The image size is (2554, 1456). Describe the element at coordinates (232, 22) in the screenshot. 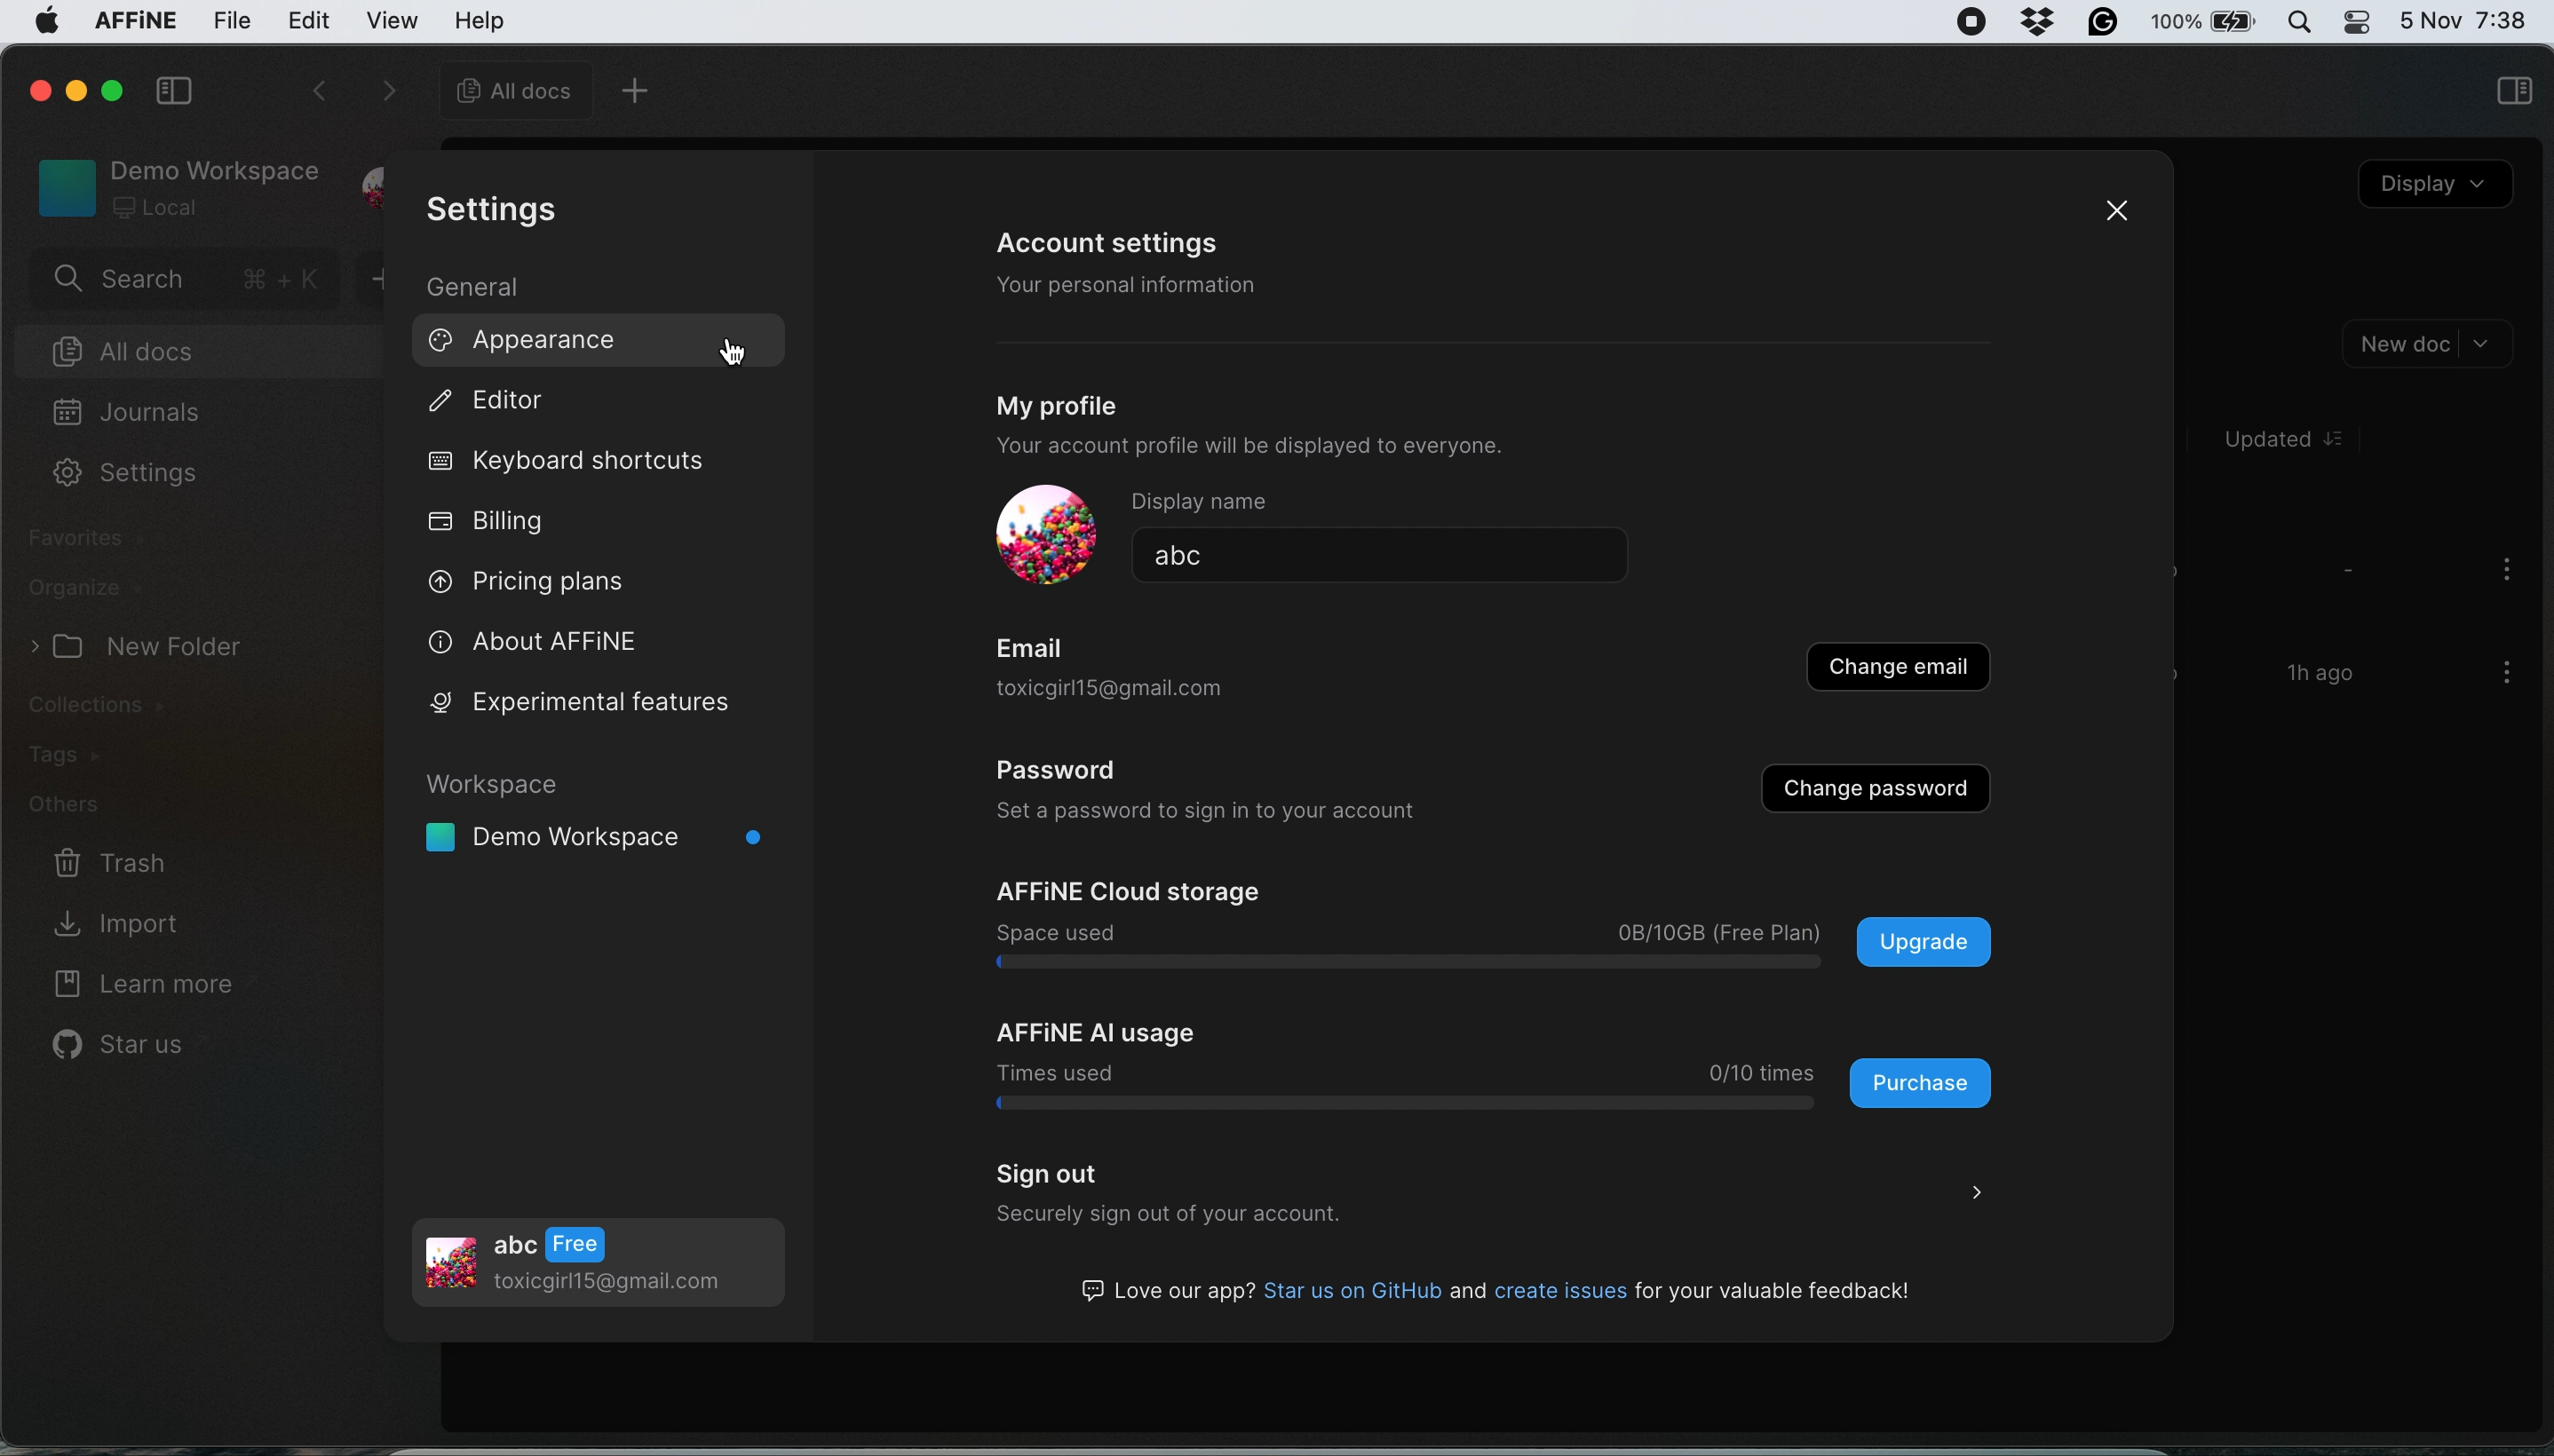

I see `file` at that location.